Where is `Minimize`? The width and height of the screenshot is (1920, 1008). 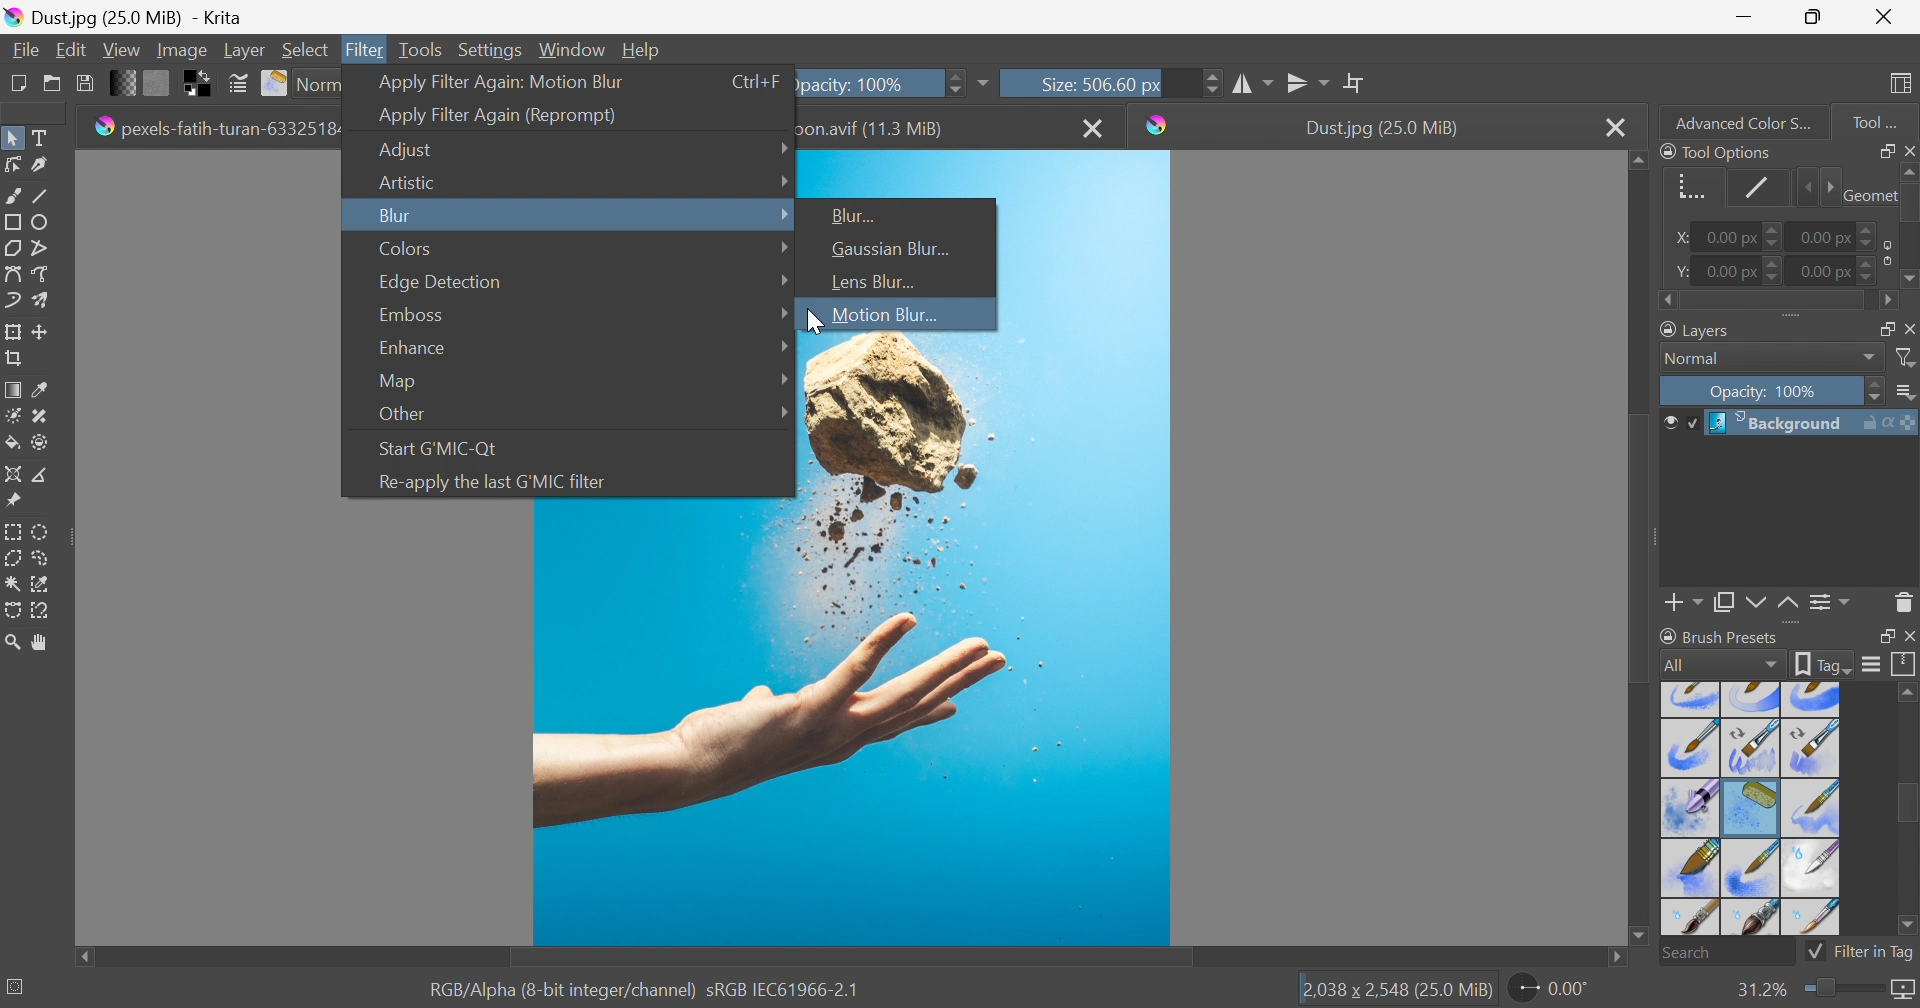 Minimize is located at coordinates (1743, 15).